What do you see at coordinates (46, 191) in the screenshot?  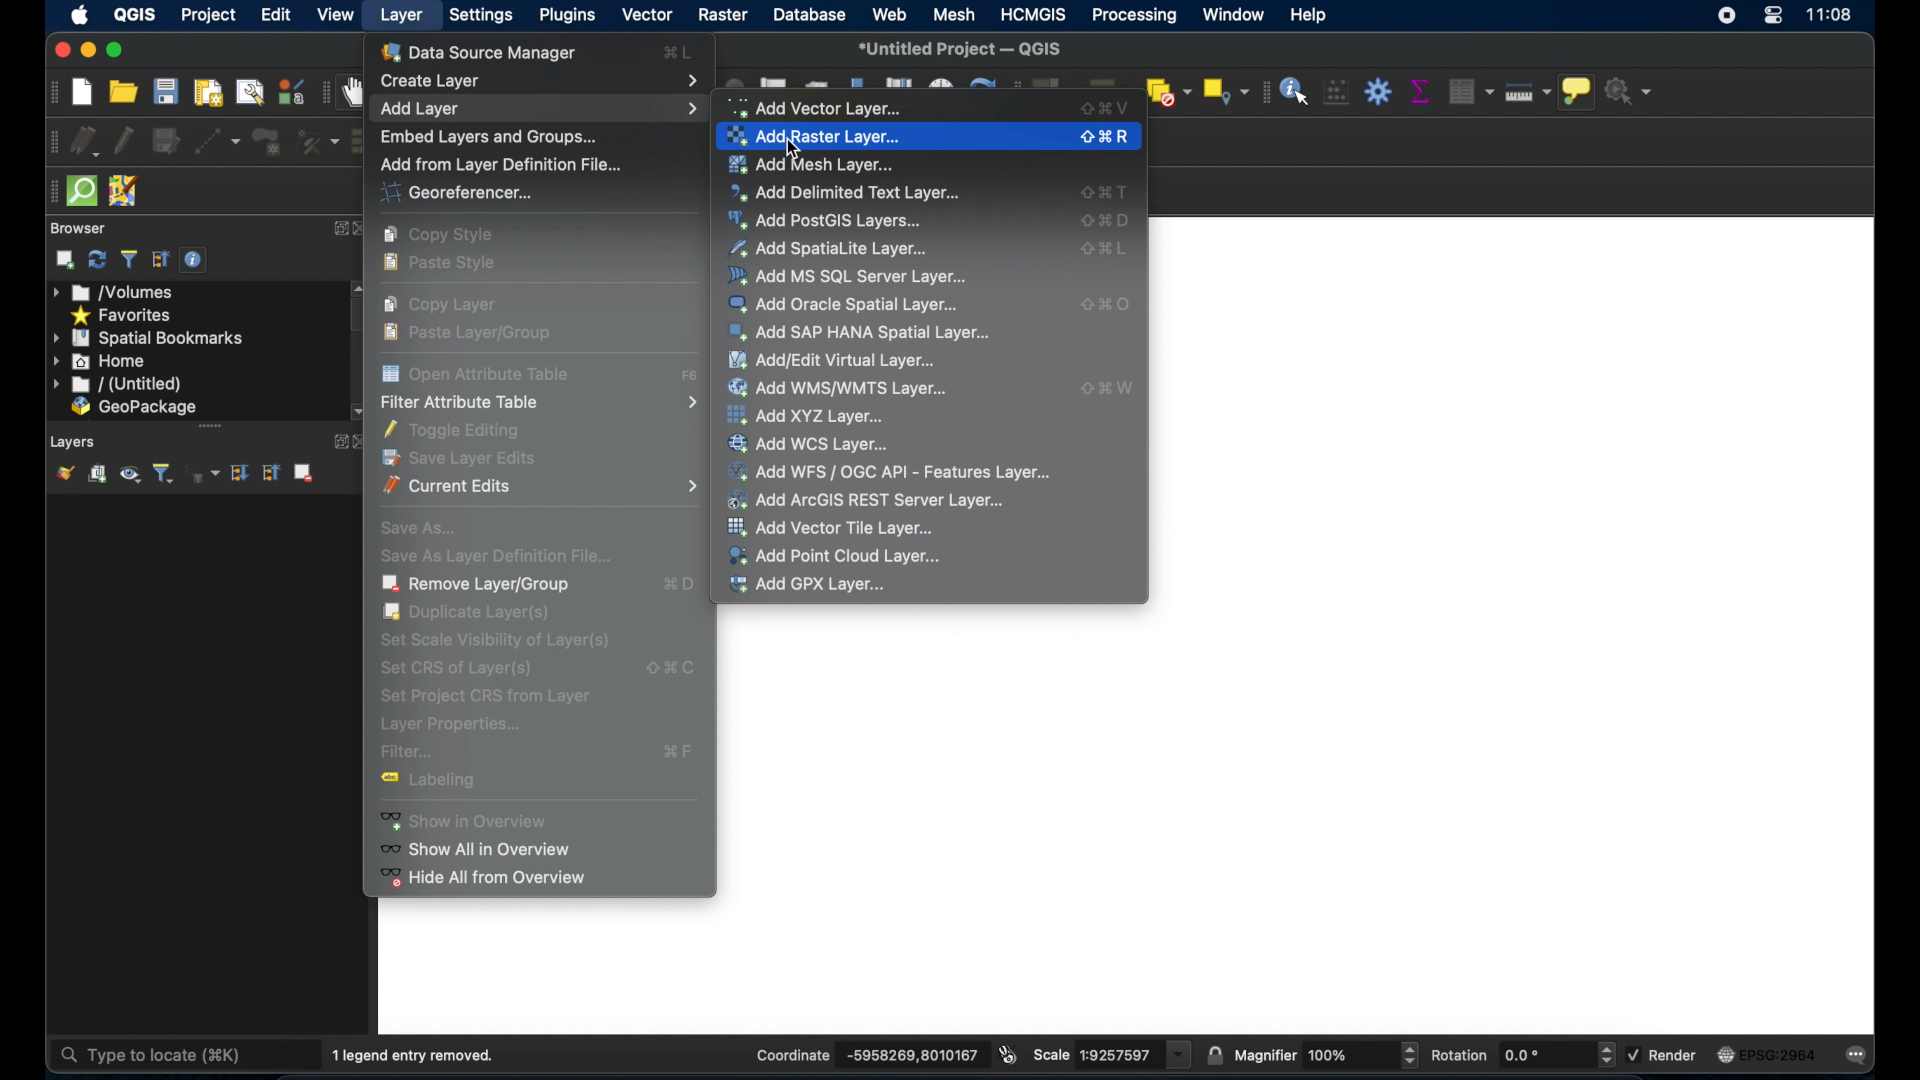 I see `drag handle` at bounding box center [46, 191].